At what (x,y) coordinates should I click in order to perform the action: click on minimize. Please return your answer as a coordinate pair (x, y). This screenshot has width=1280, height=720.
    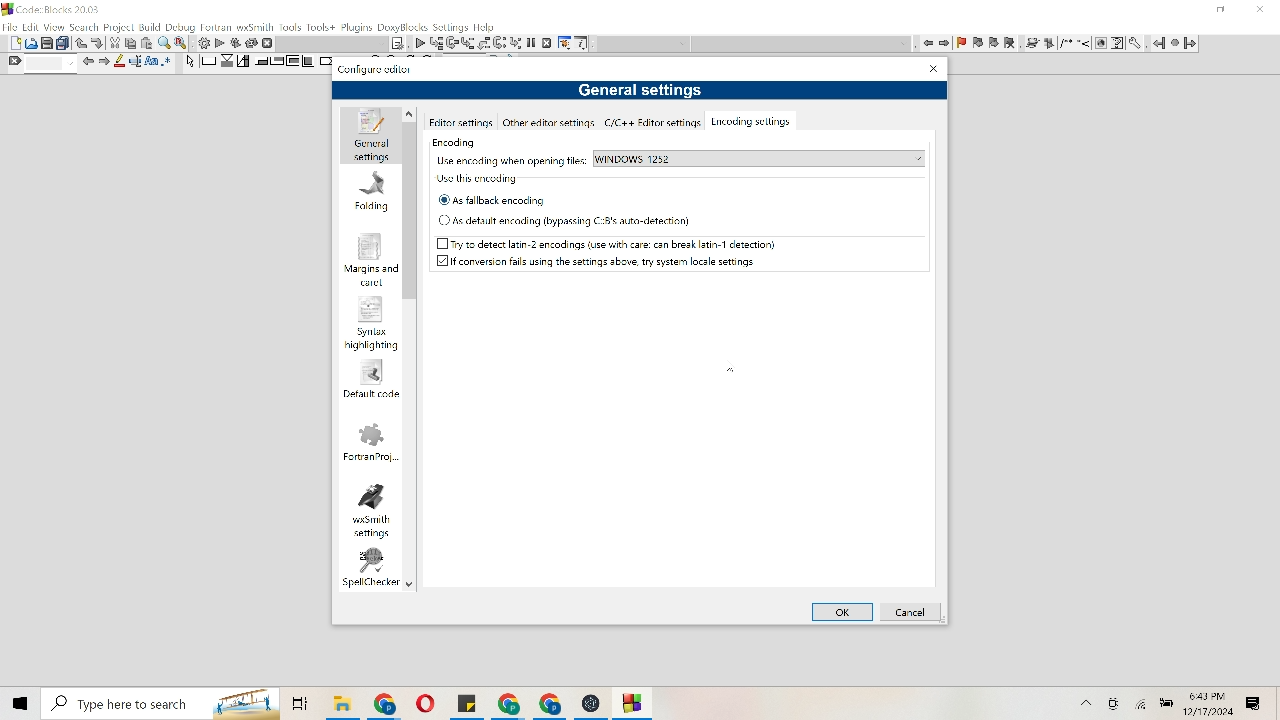
    Looking at the image, I should click on (1222, 10).